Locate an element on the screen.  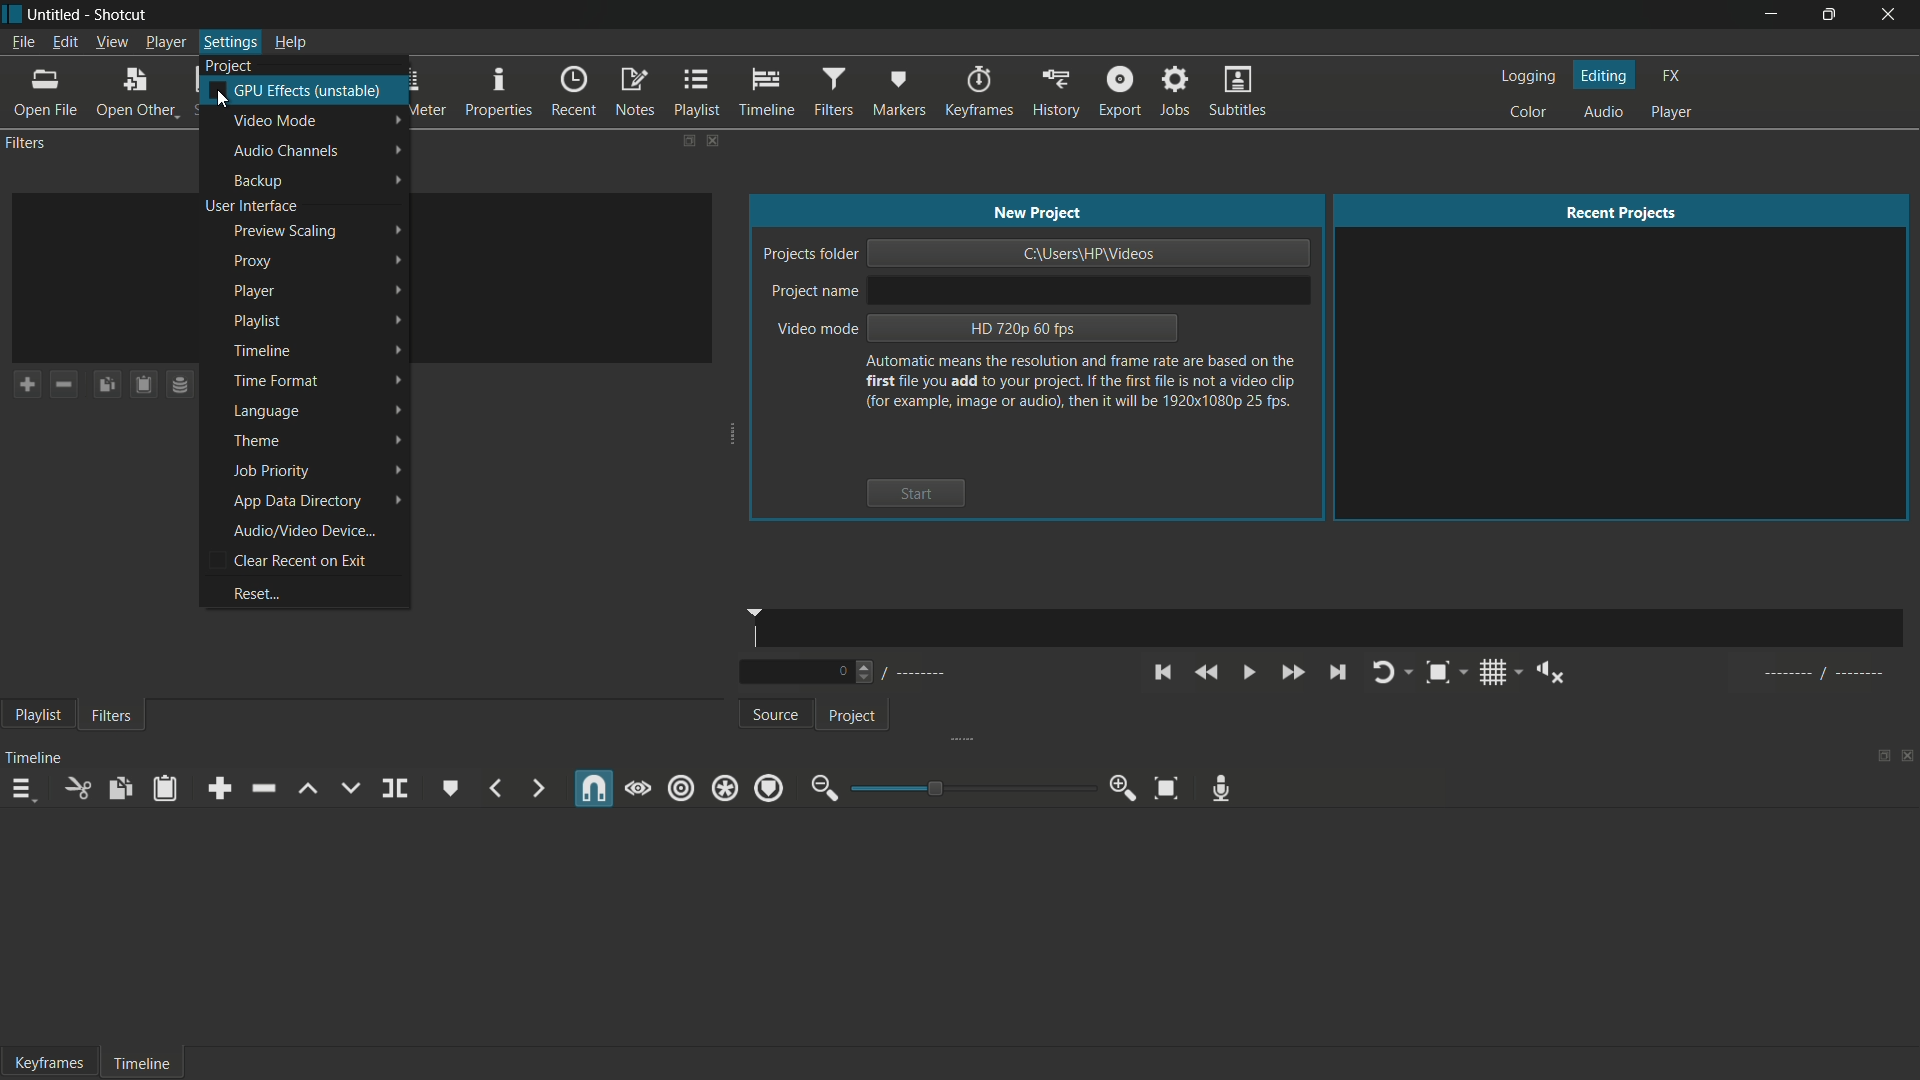
toggle play or pause is located at coordinates (1249, 673).